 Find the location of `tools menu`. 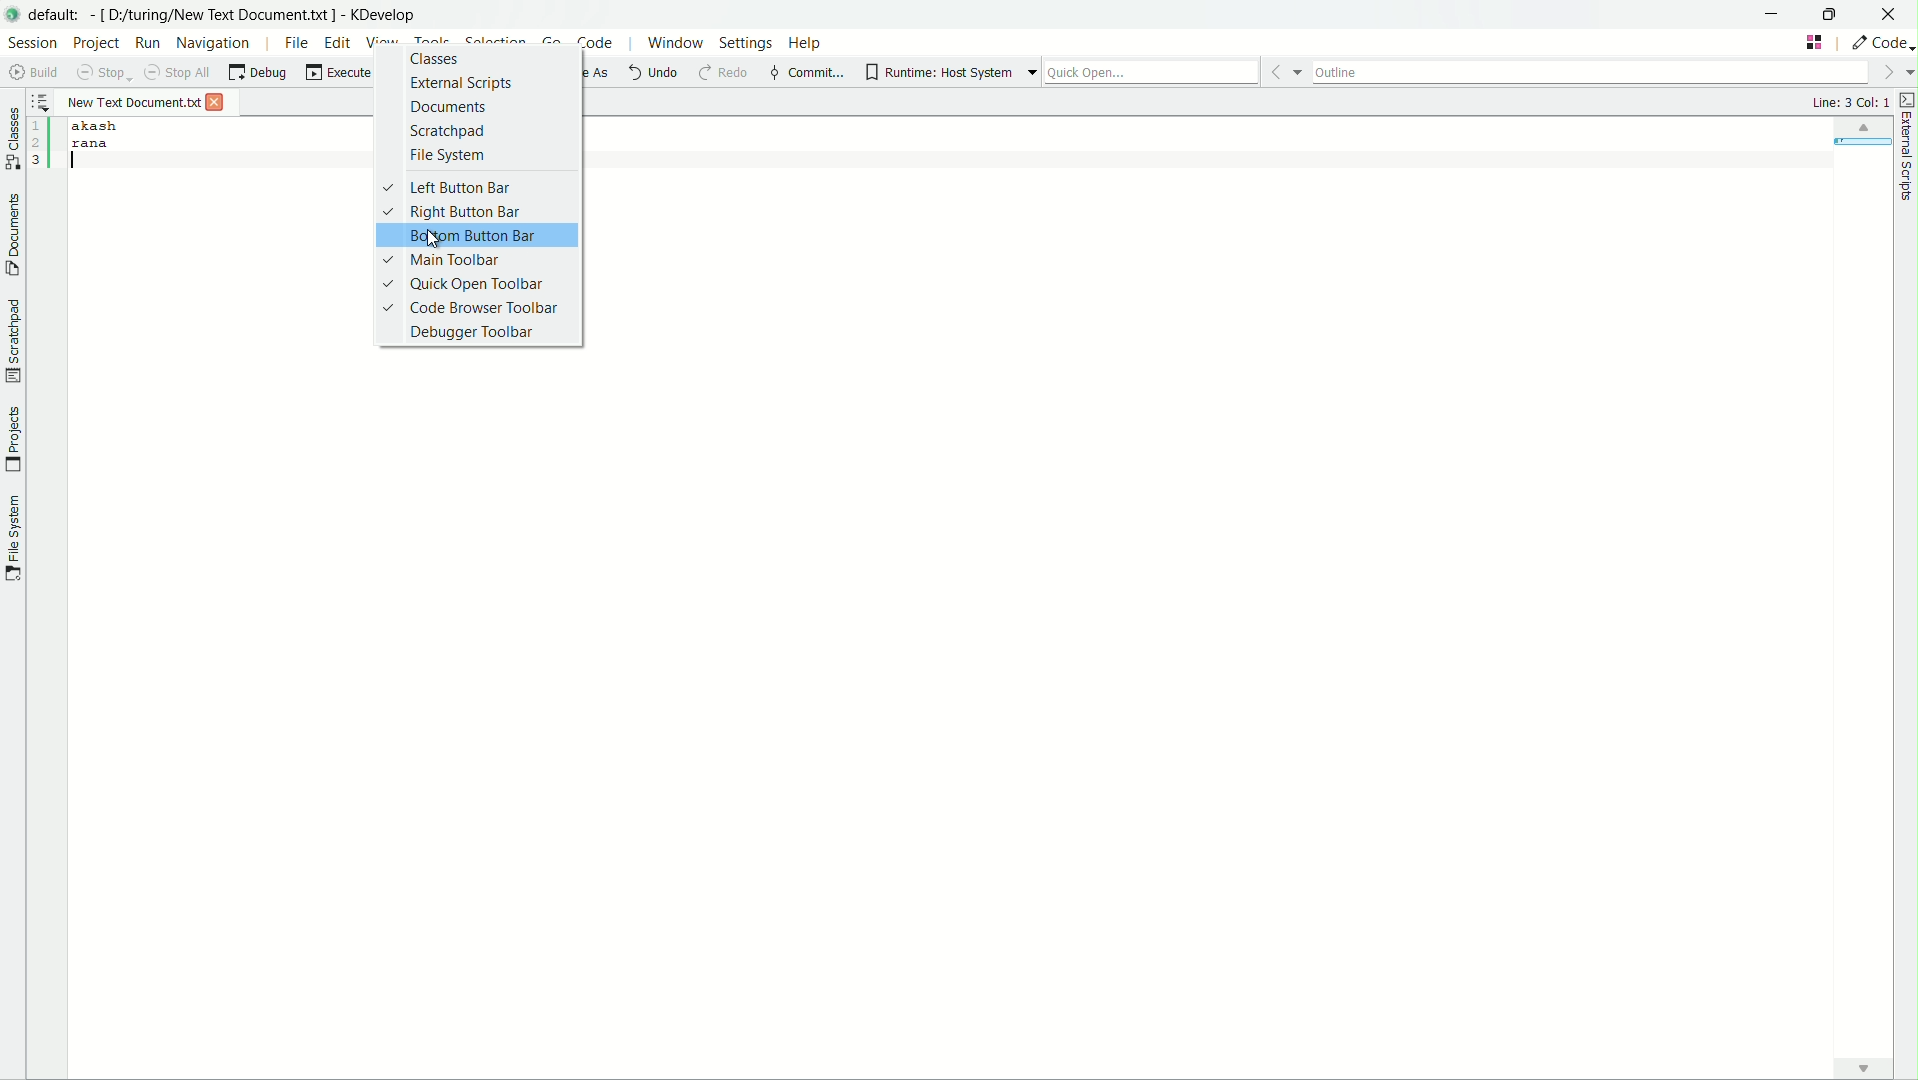

tools menu is located at coordinates (432, 42).